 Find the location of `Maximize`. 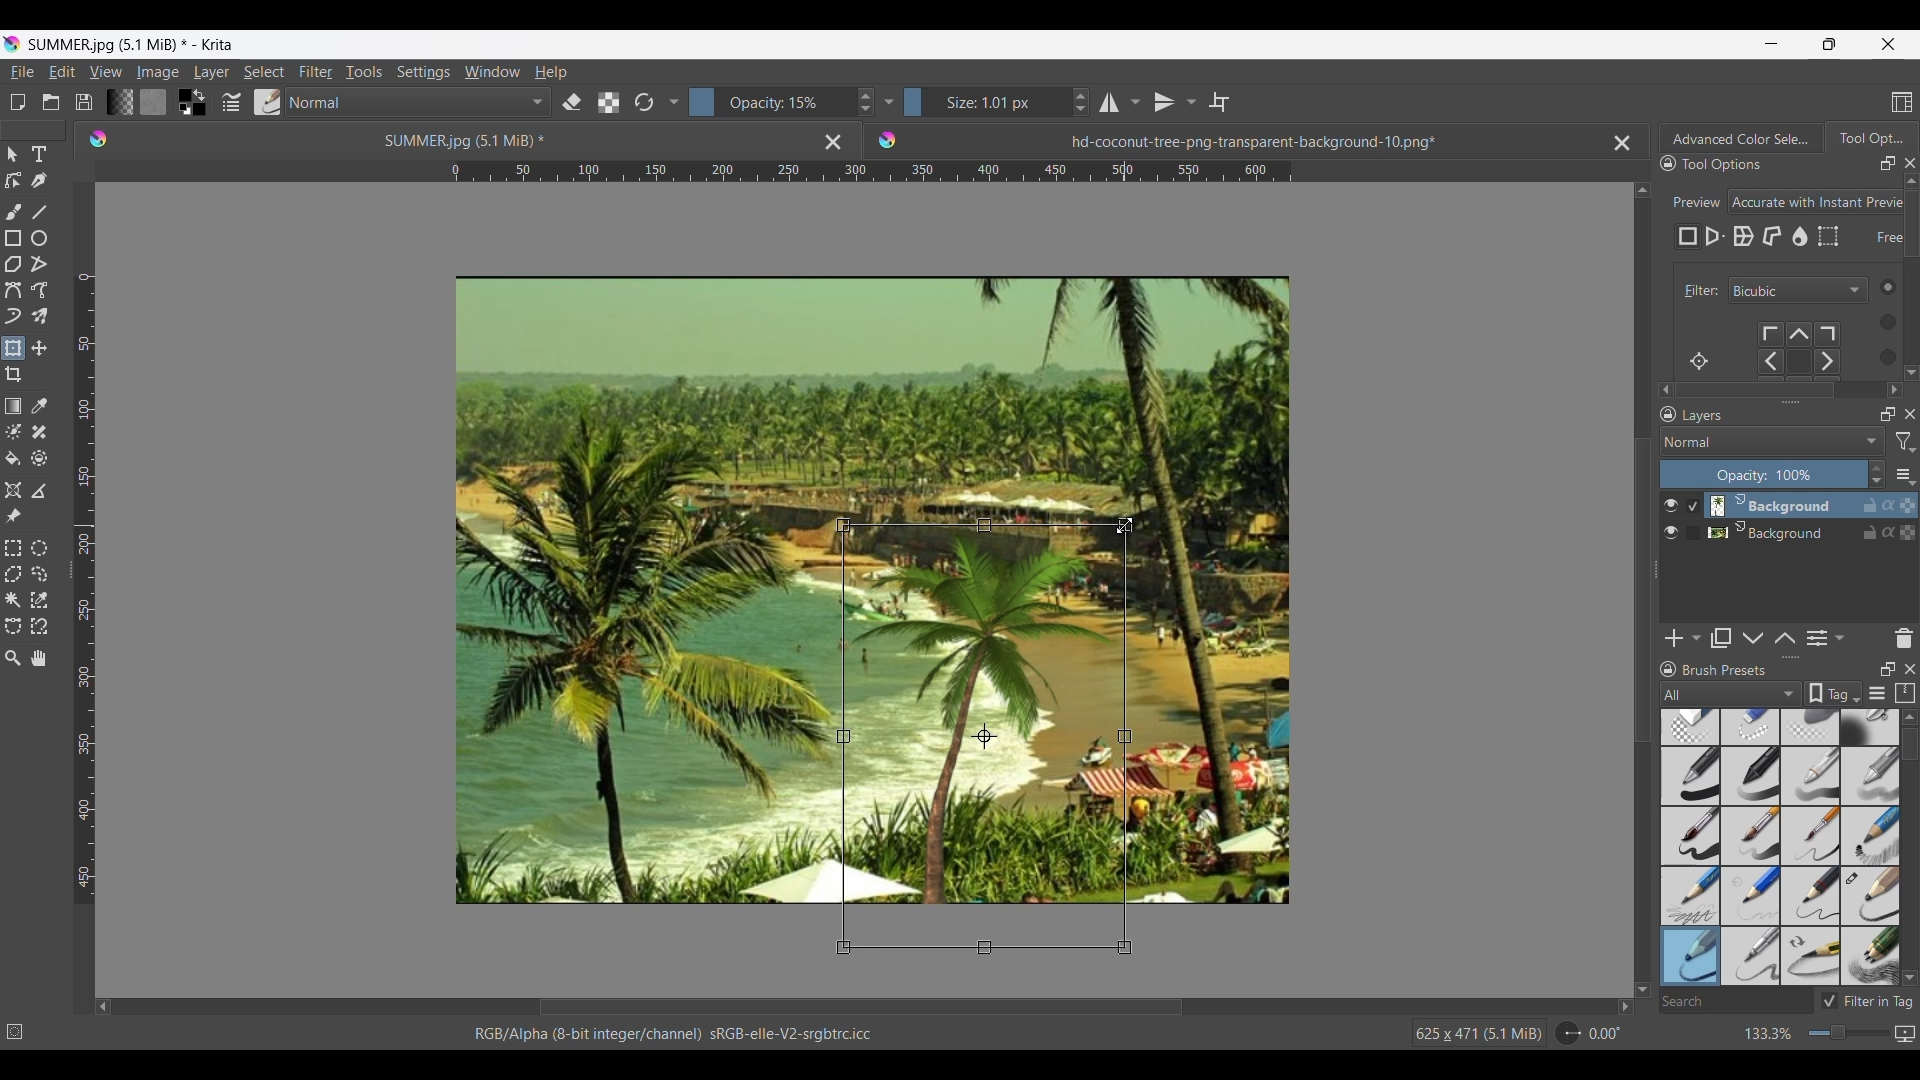

Maximize is located at coordinates (1907, 534).